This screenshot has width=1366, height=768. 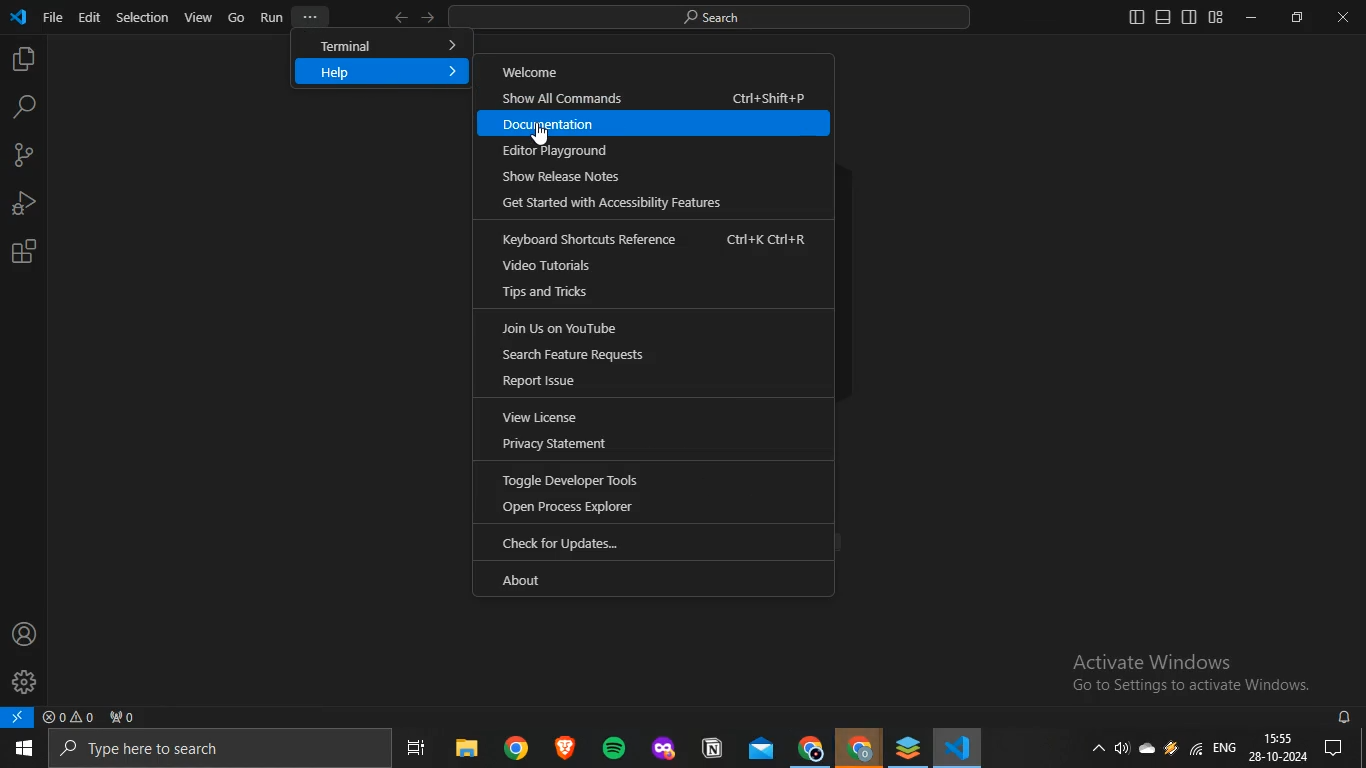 I want to click on edit, so click(x=89, y=17).